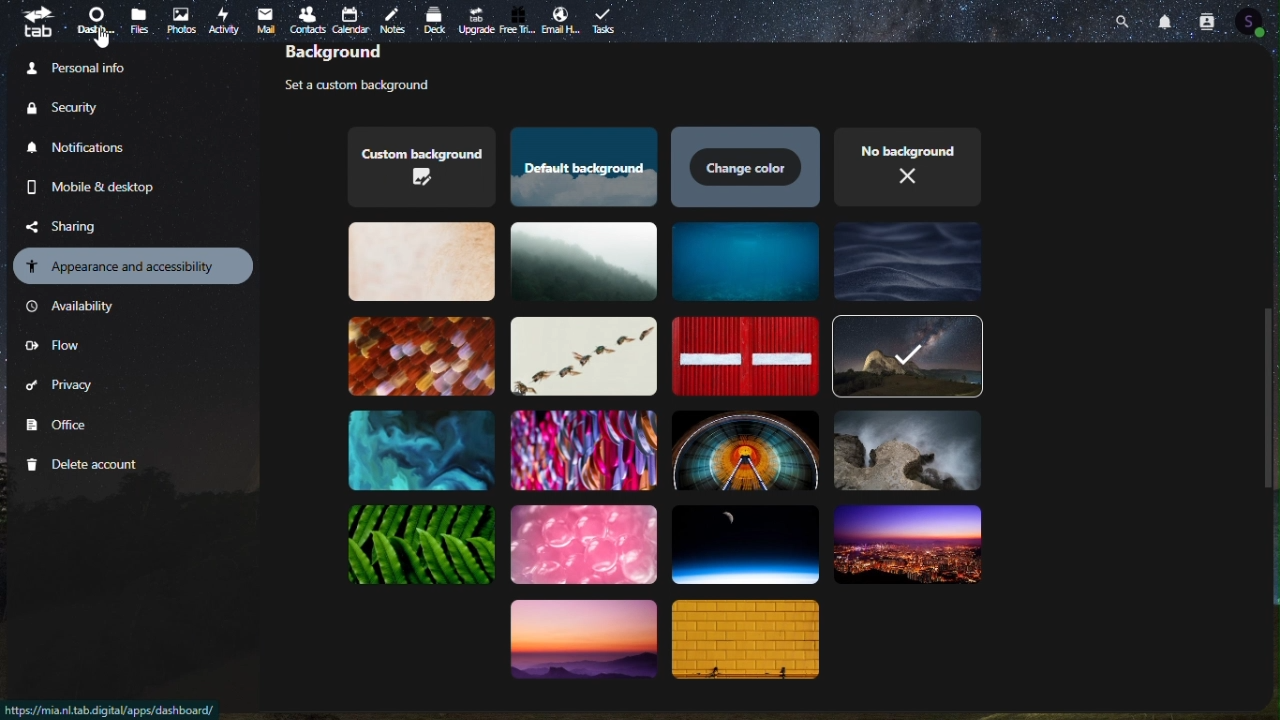 Image resolution: width=1280 pixels, height=720 pixels. I want to click on Themes, so click(581, 355).